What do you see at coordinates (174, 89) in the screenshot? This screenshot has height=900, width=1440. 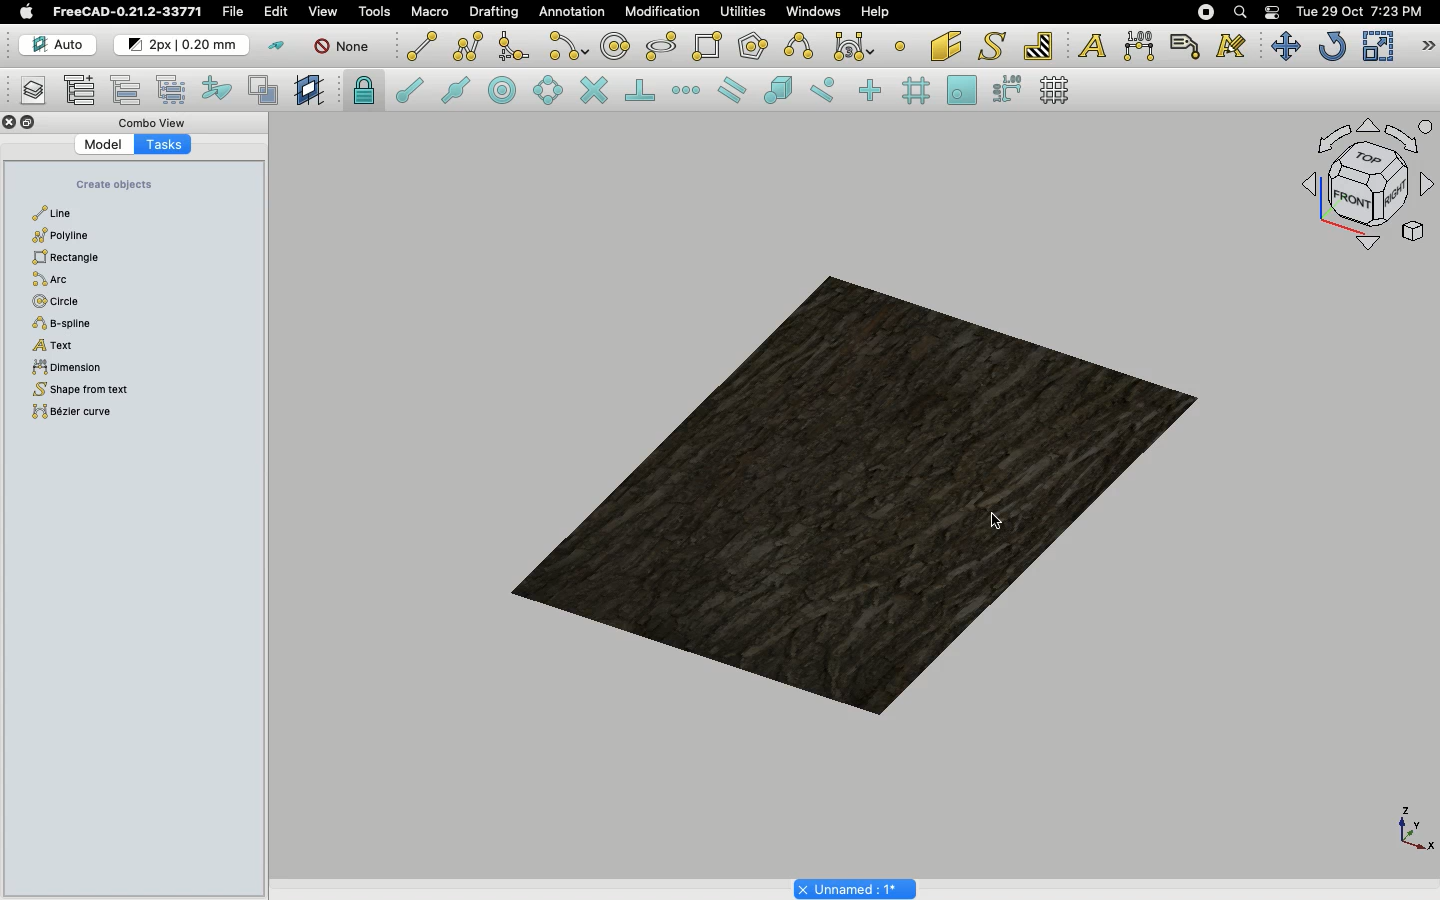 I see `Select group` at bounding box center [174, 89].